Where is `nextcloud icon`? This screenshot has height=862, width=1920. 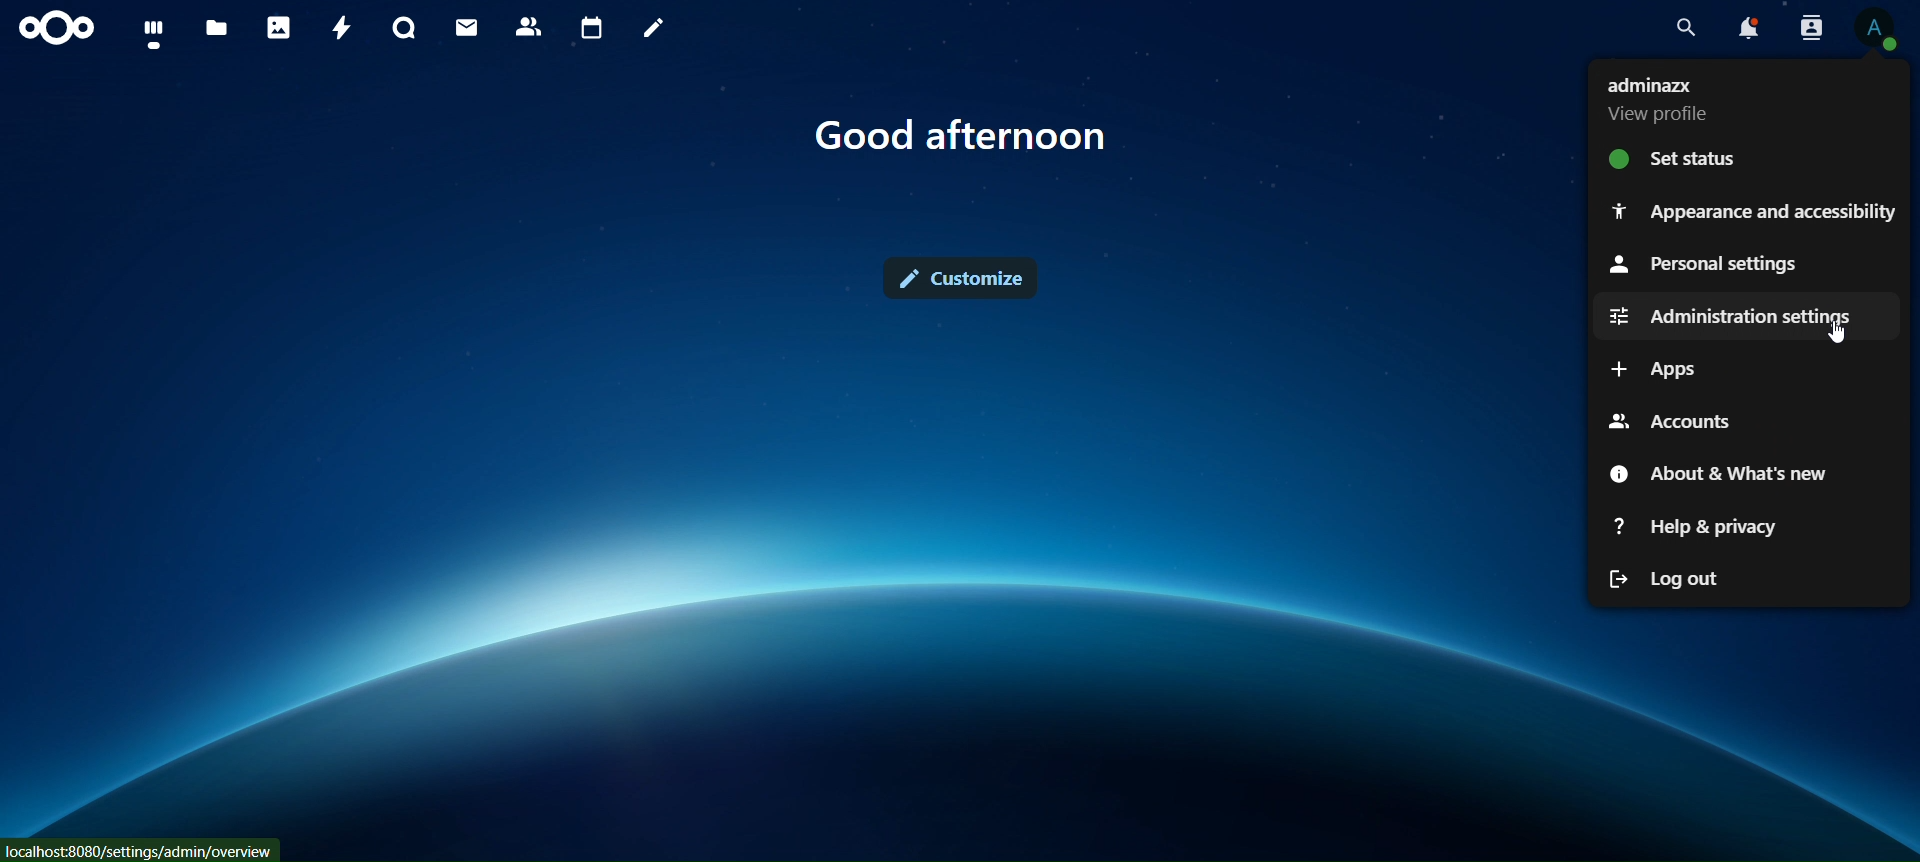
nextcloud icon is located at coordinates (55, 28).